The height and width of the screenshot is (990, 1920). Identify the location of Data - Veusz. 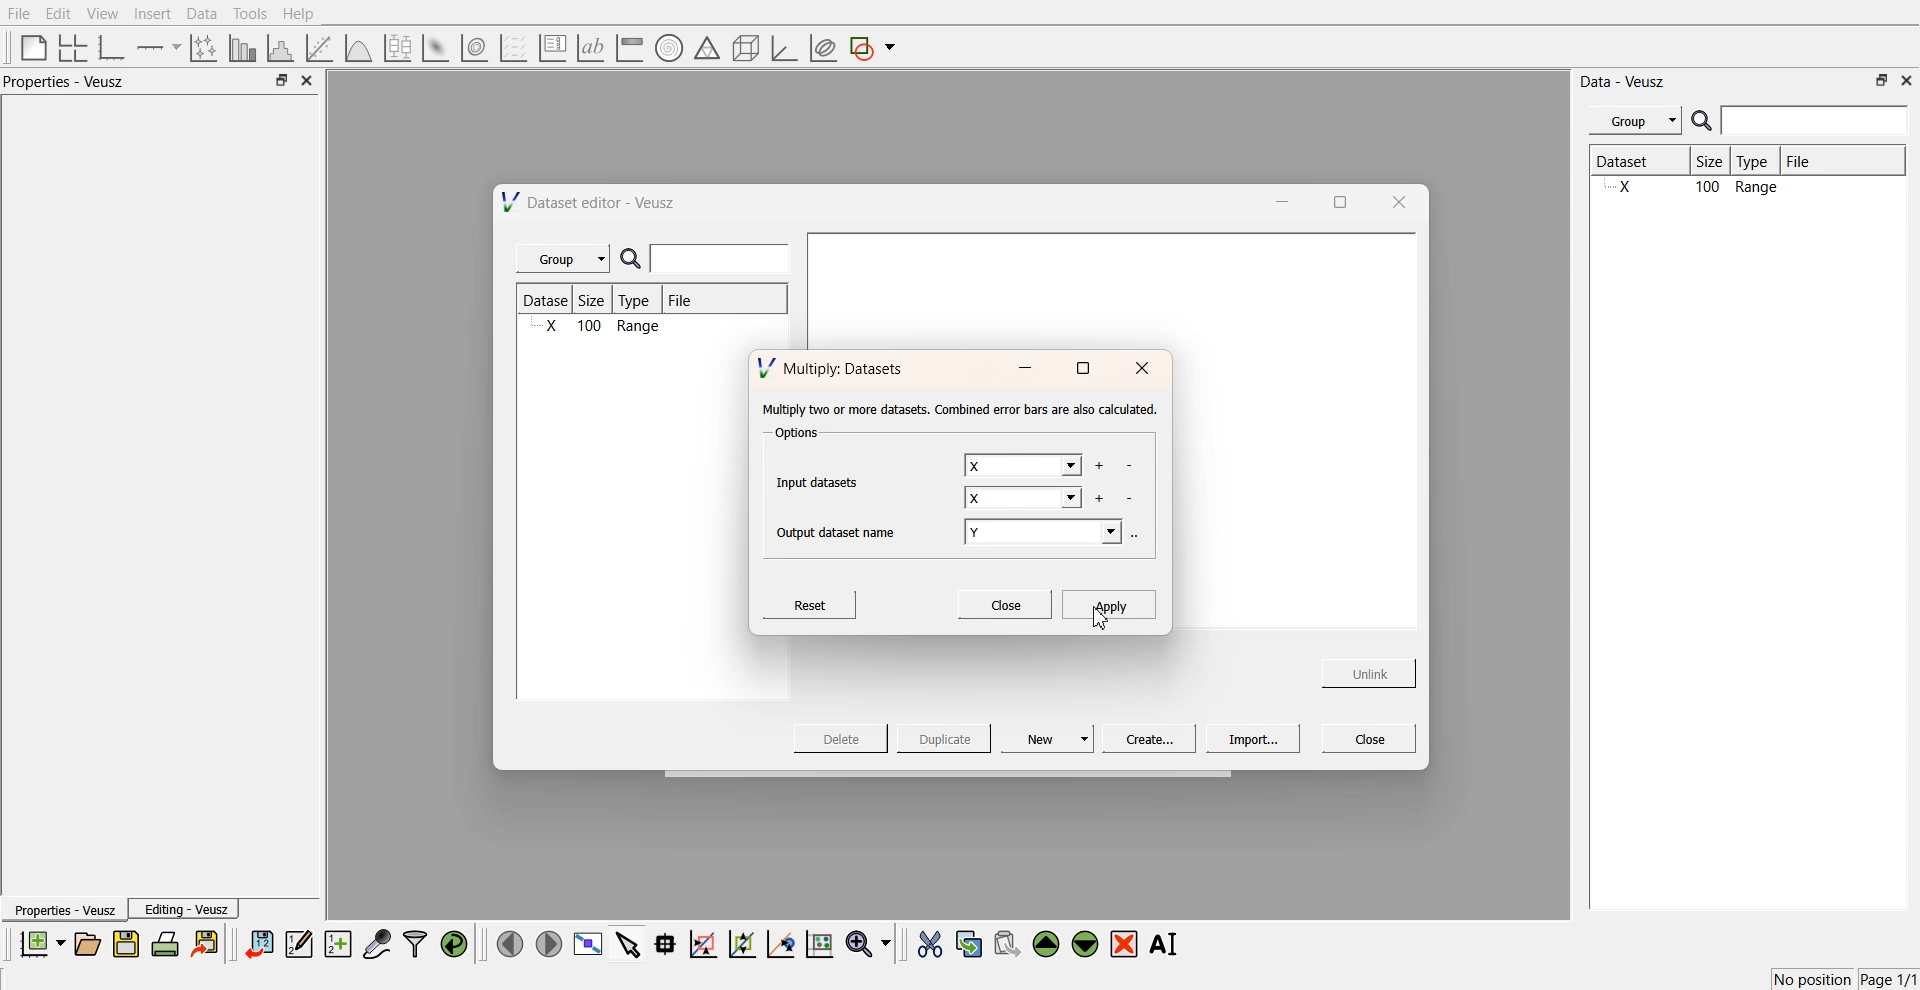
(1624, 82).